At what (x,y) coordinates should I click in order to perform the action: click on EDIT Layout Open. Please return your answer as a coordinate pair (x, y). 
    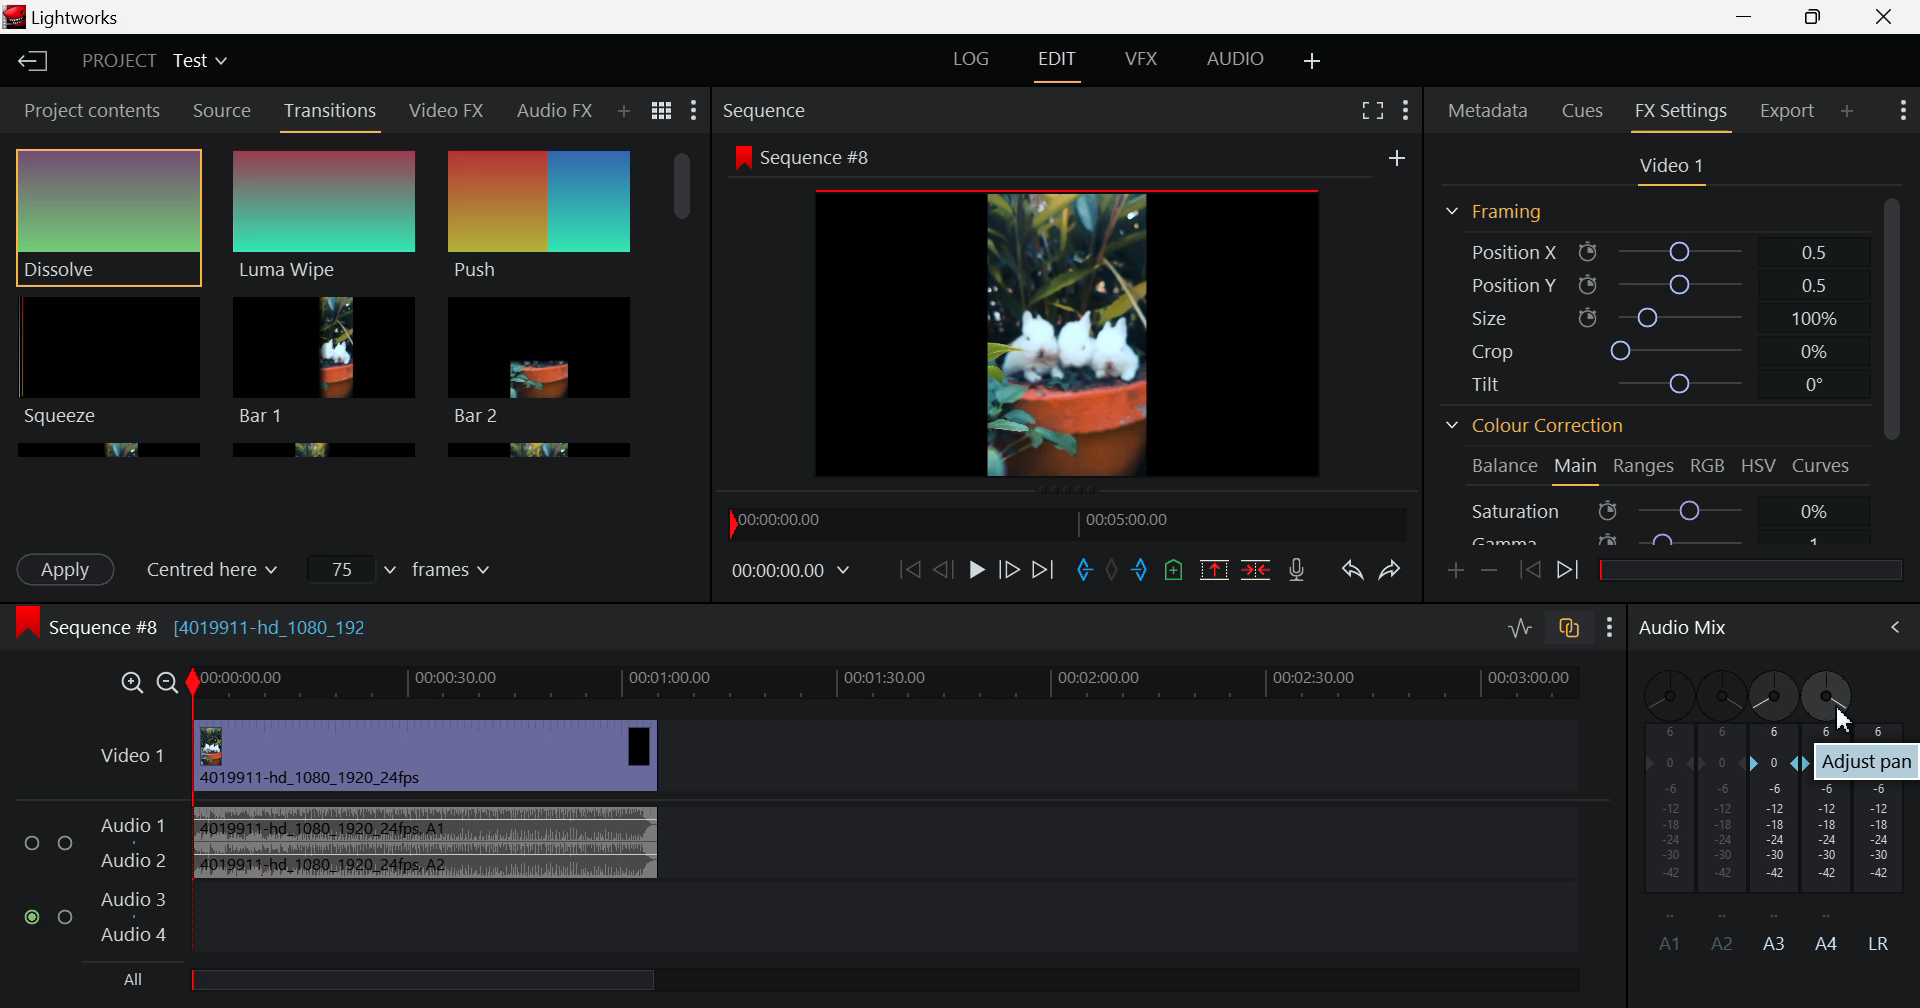
    Looking at the image, I should click on (1055, 64).